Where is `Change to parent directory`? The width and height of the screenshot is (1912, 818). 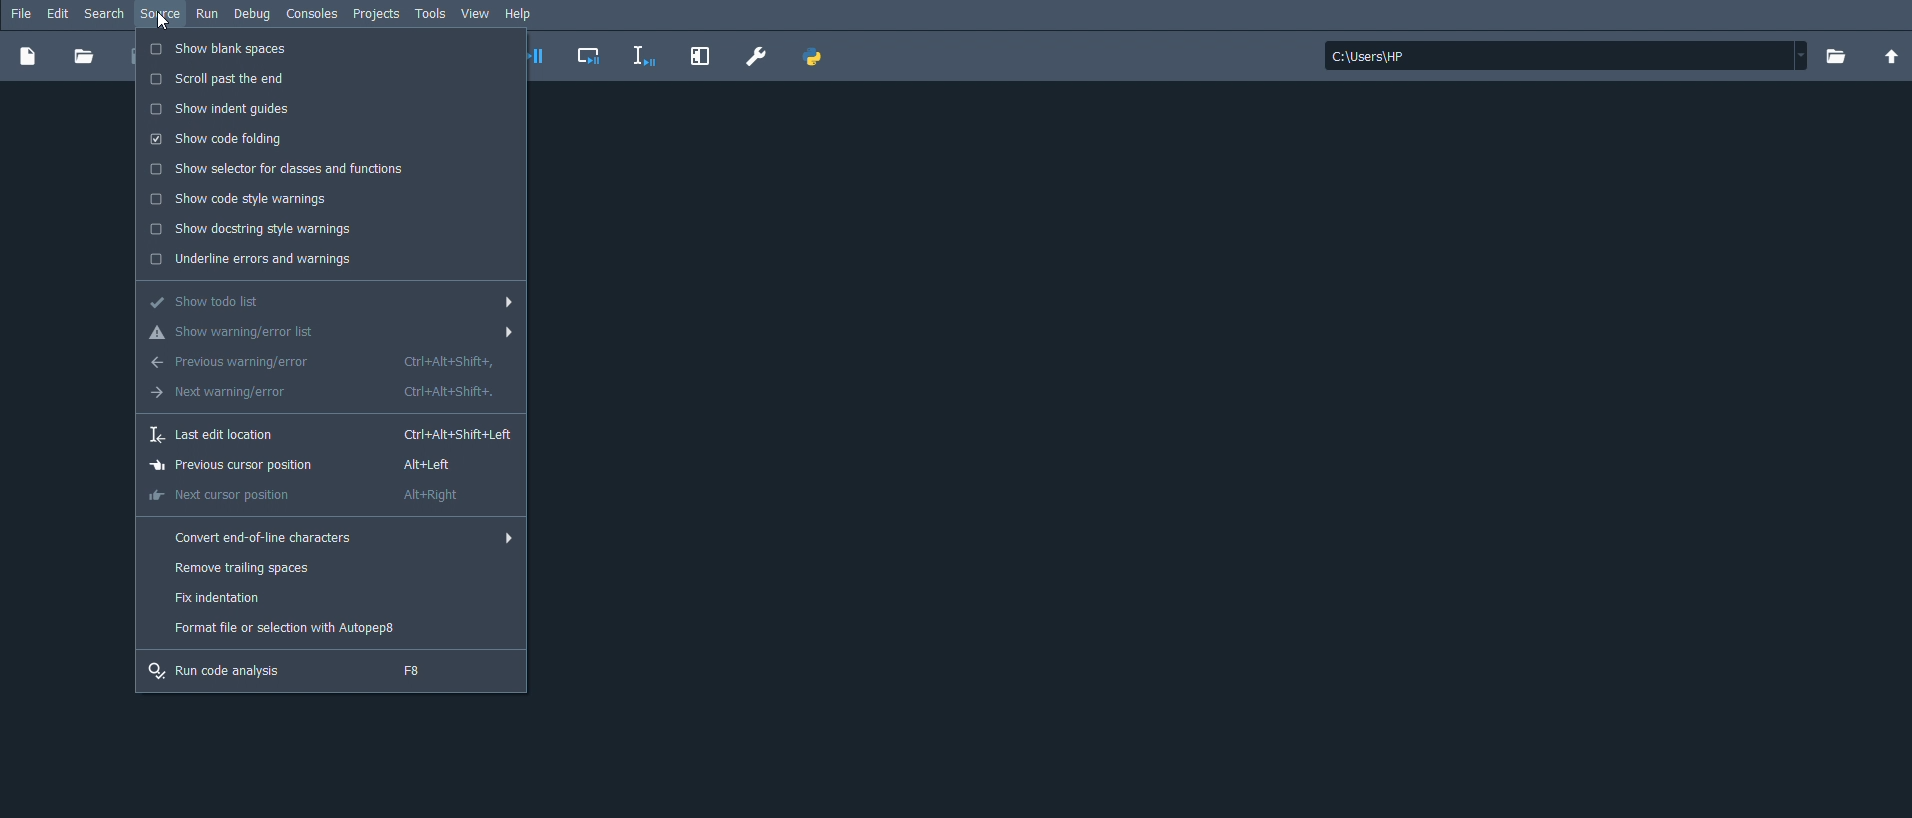 Change to parent directory is located at coordinates (1890, 57).